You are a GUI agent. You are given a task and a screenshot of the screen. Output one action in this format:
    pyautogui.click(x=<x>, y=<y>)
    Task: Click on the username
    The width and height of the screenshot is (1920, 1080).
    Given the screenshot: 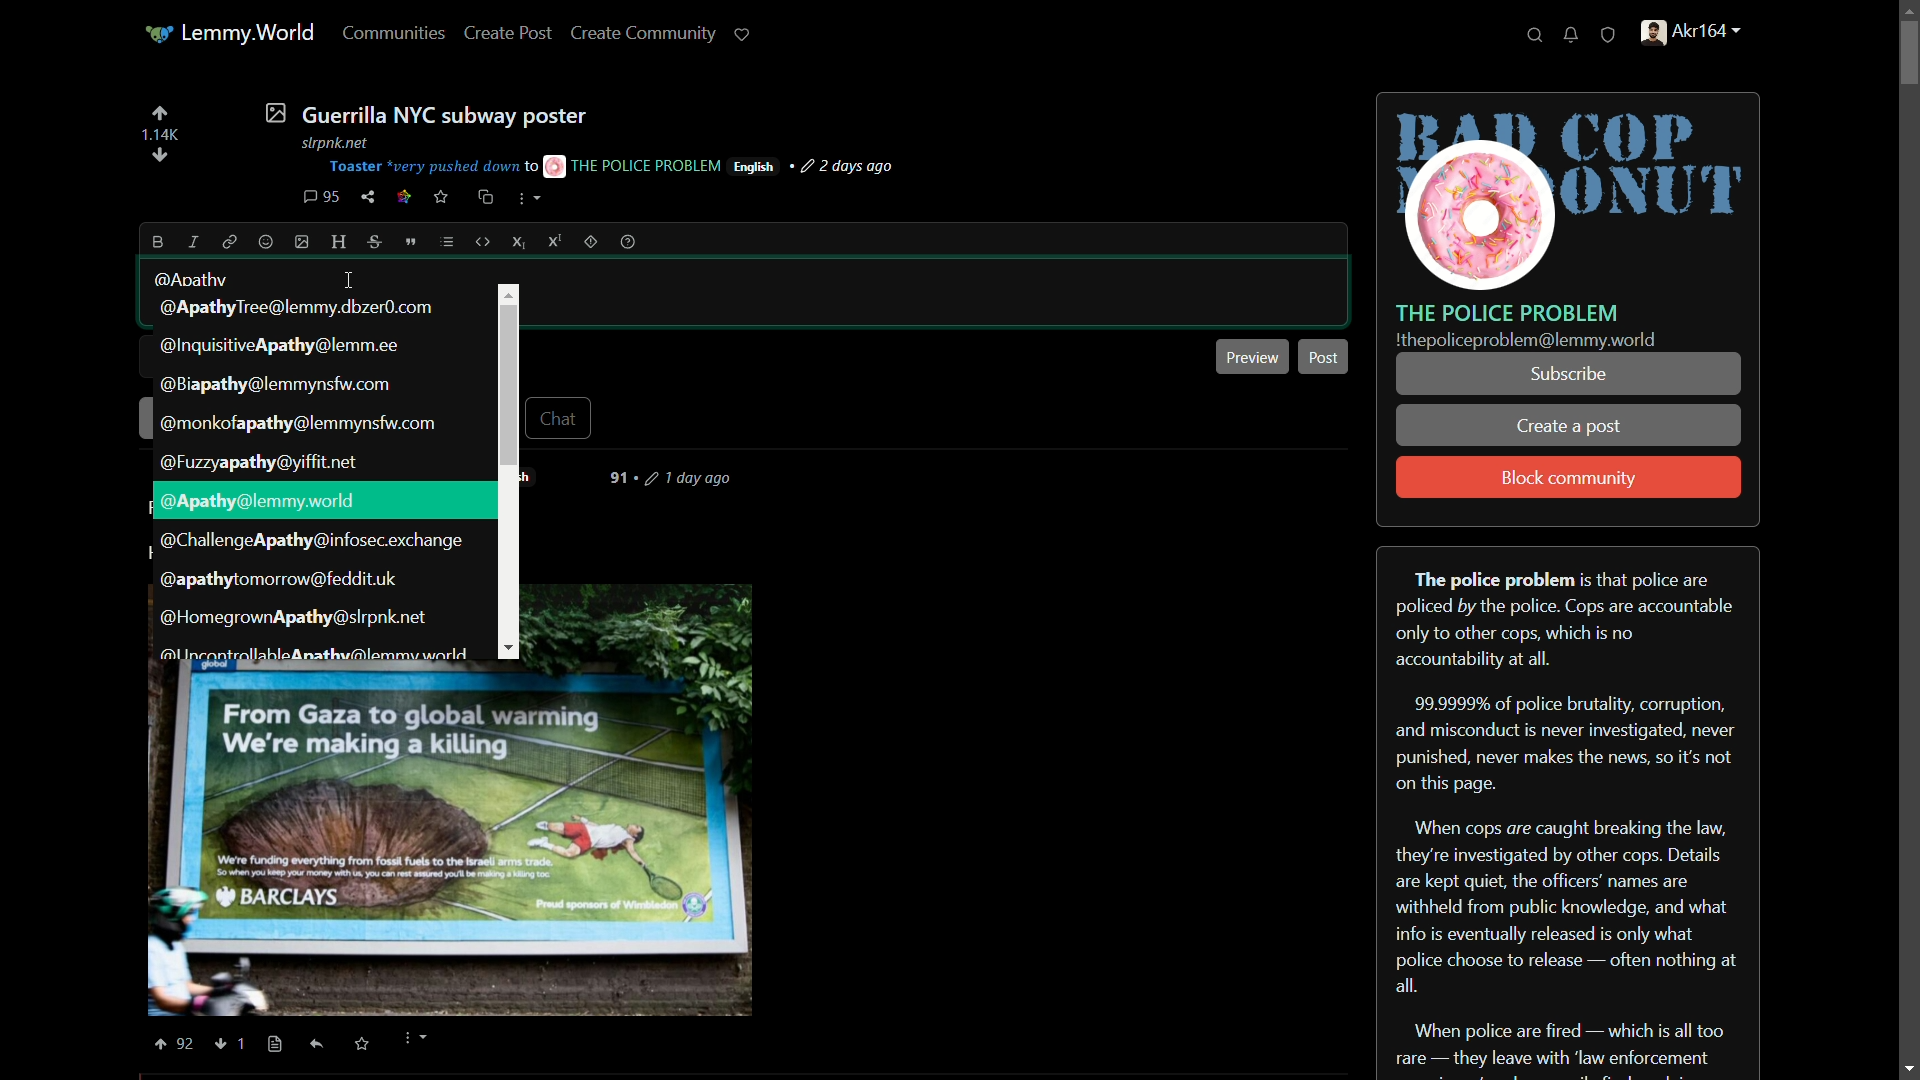 What is the action you would take?
    pyautogui.click(x=257, y=502)
    